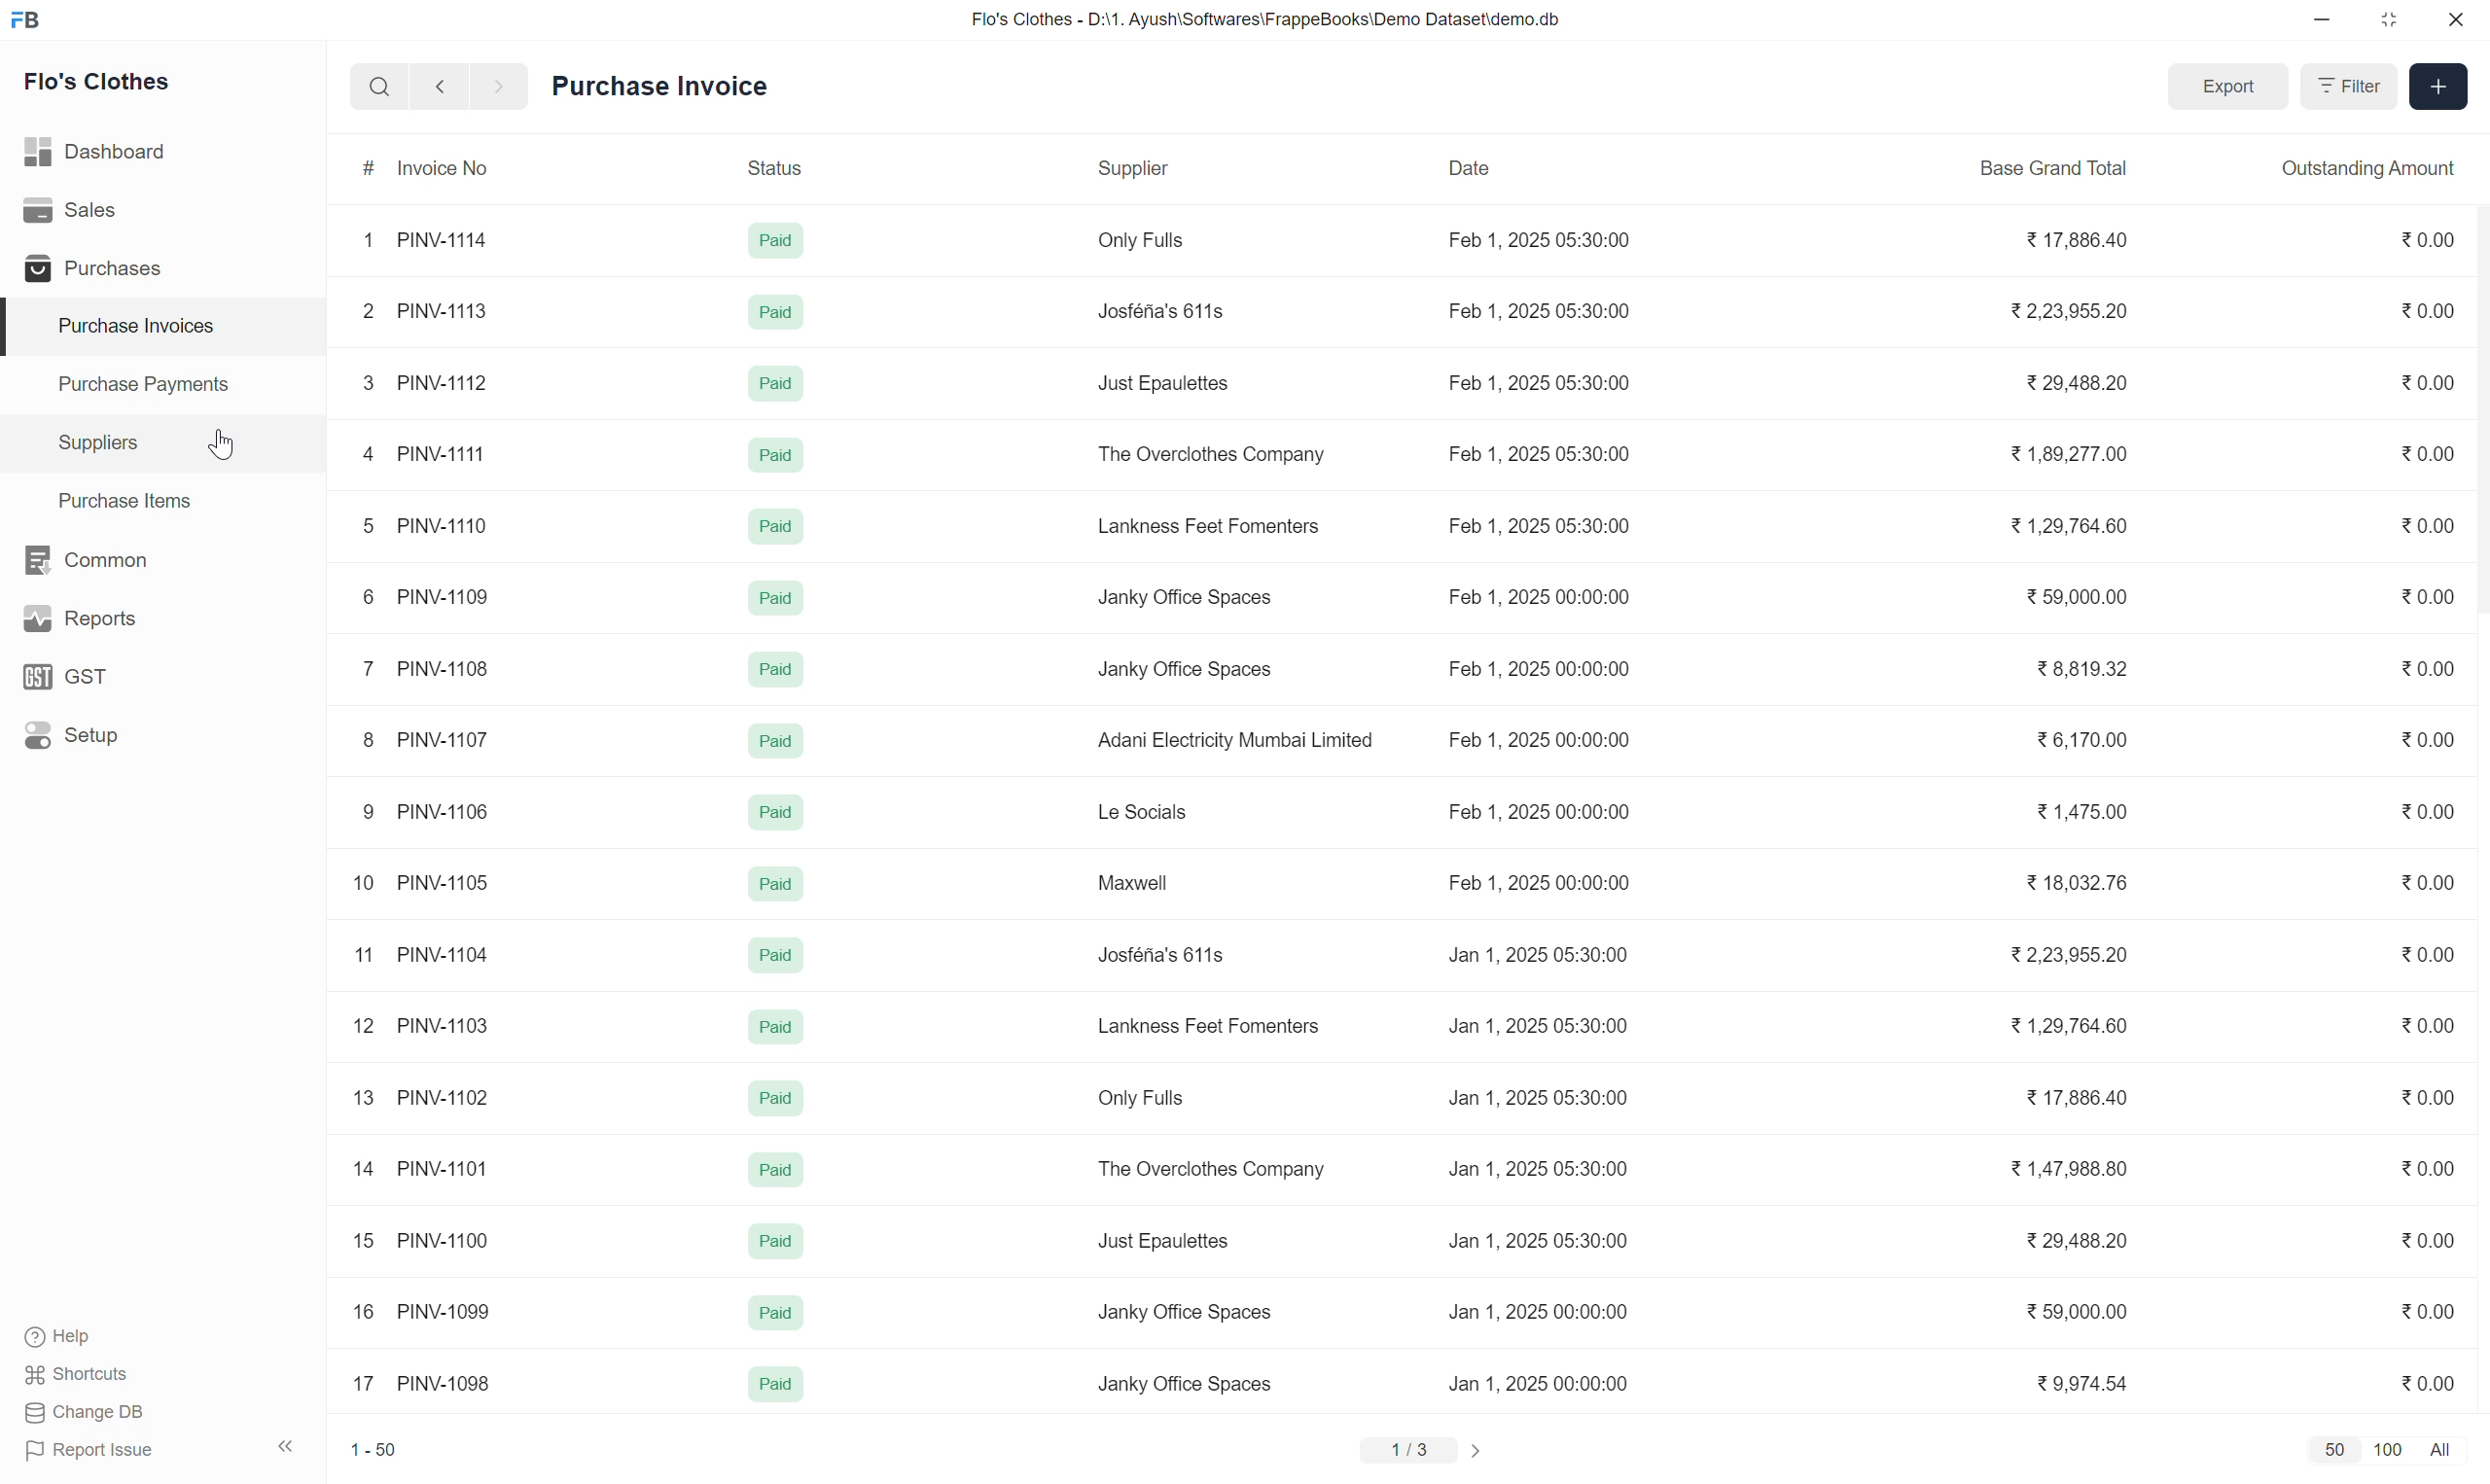 The image size is (2490, 1484). I want to click on Paid, so click(776, 812).